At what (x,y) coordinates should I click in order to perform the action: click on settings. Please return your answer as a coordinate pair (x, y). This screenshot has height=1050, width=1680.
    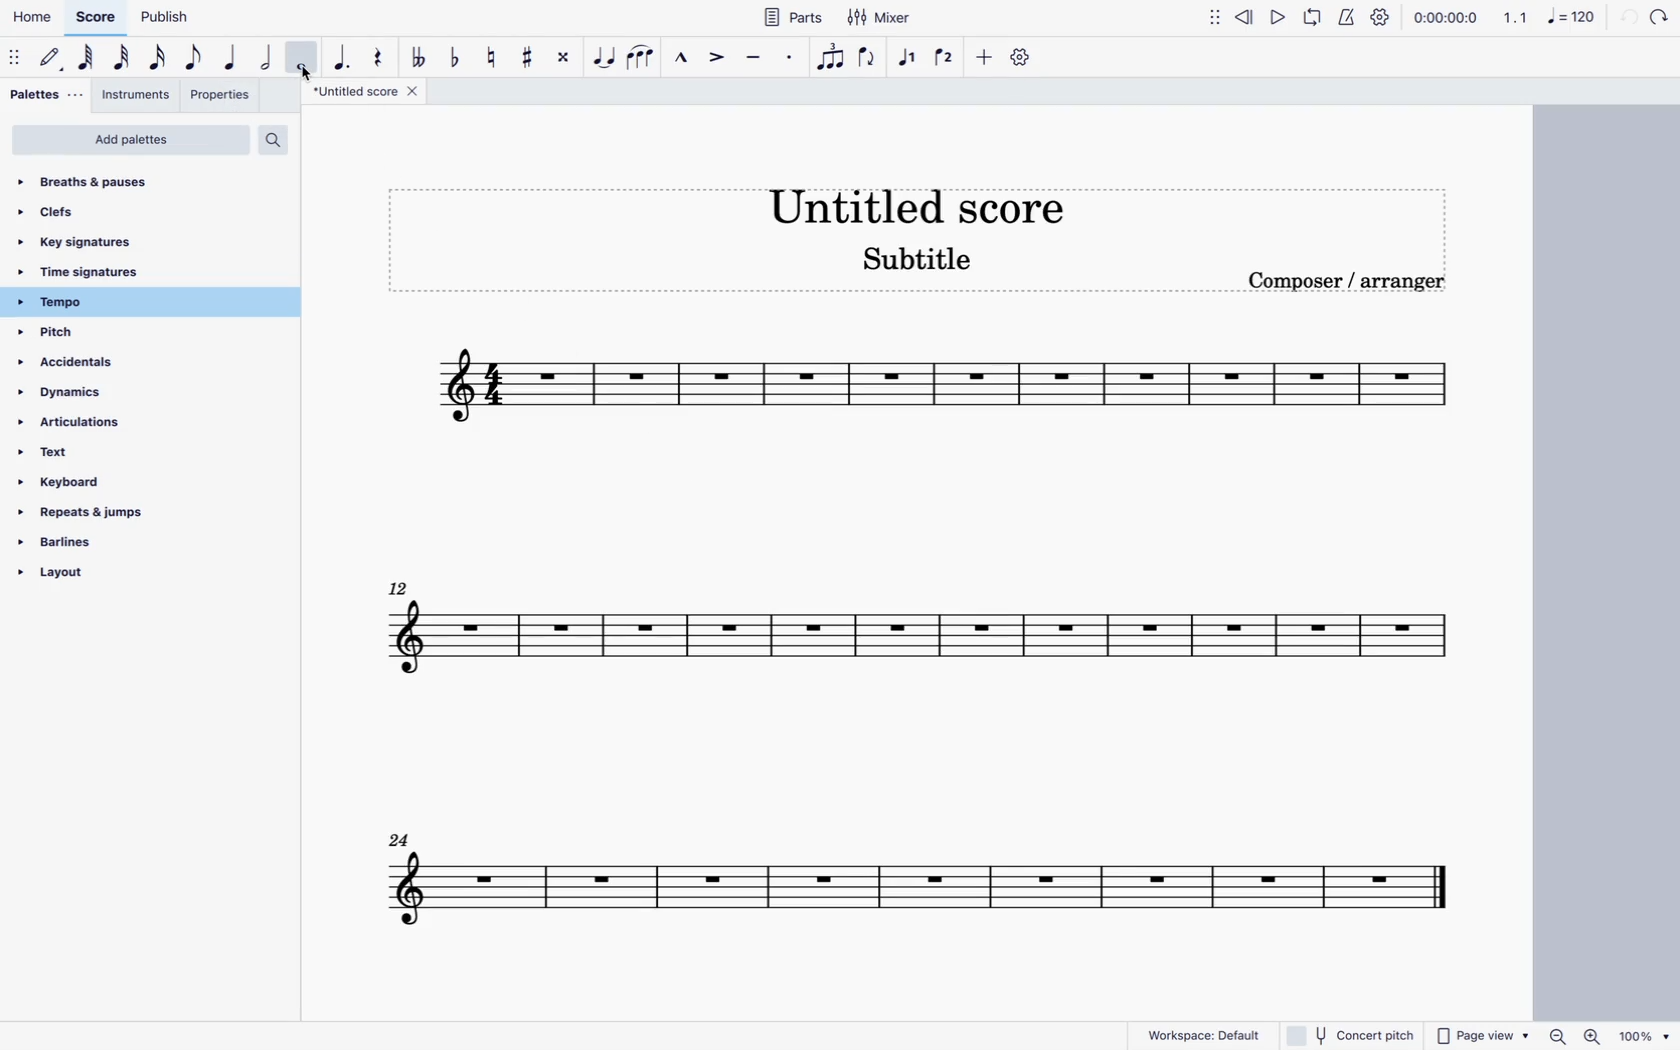
    Looking at the image, I should click on (1018, 58).